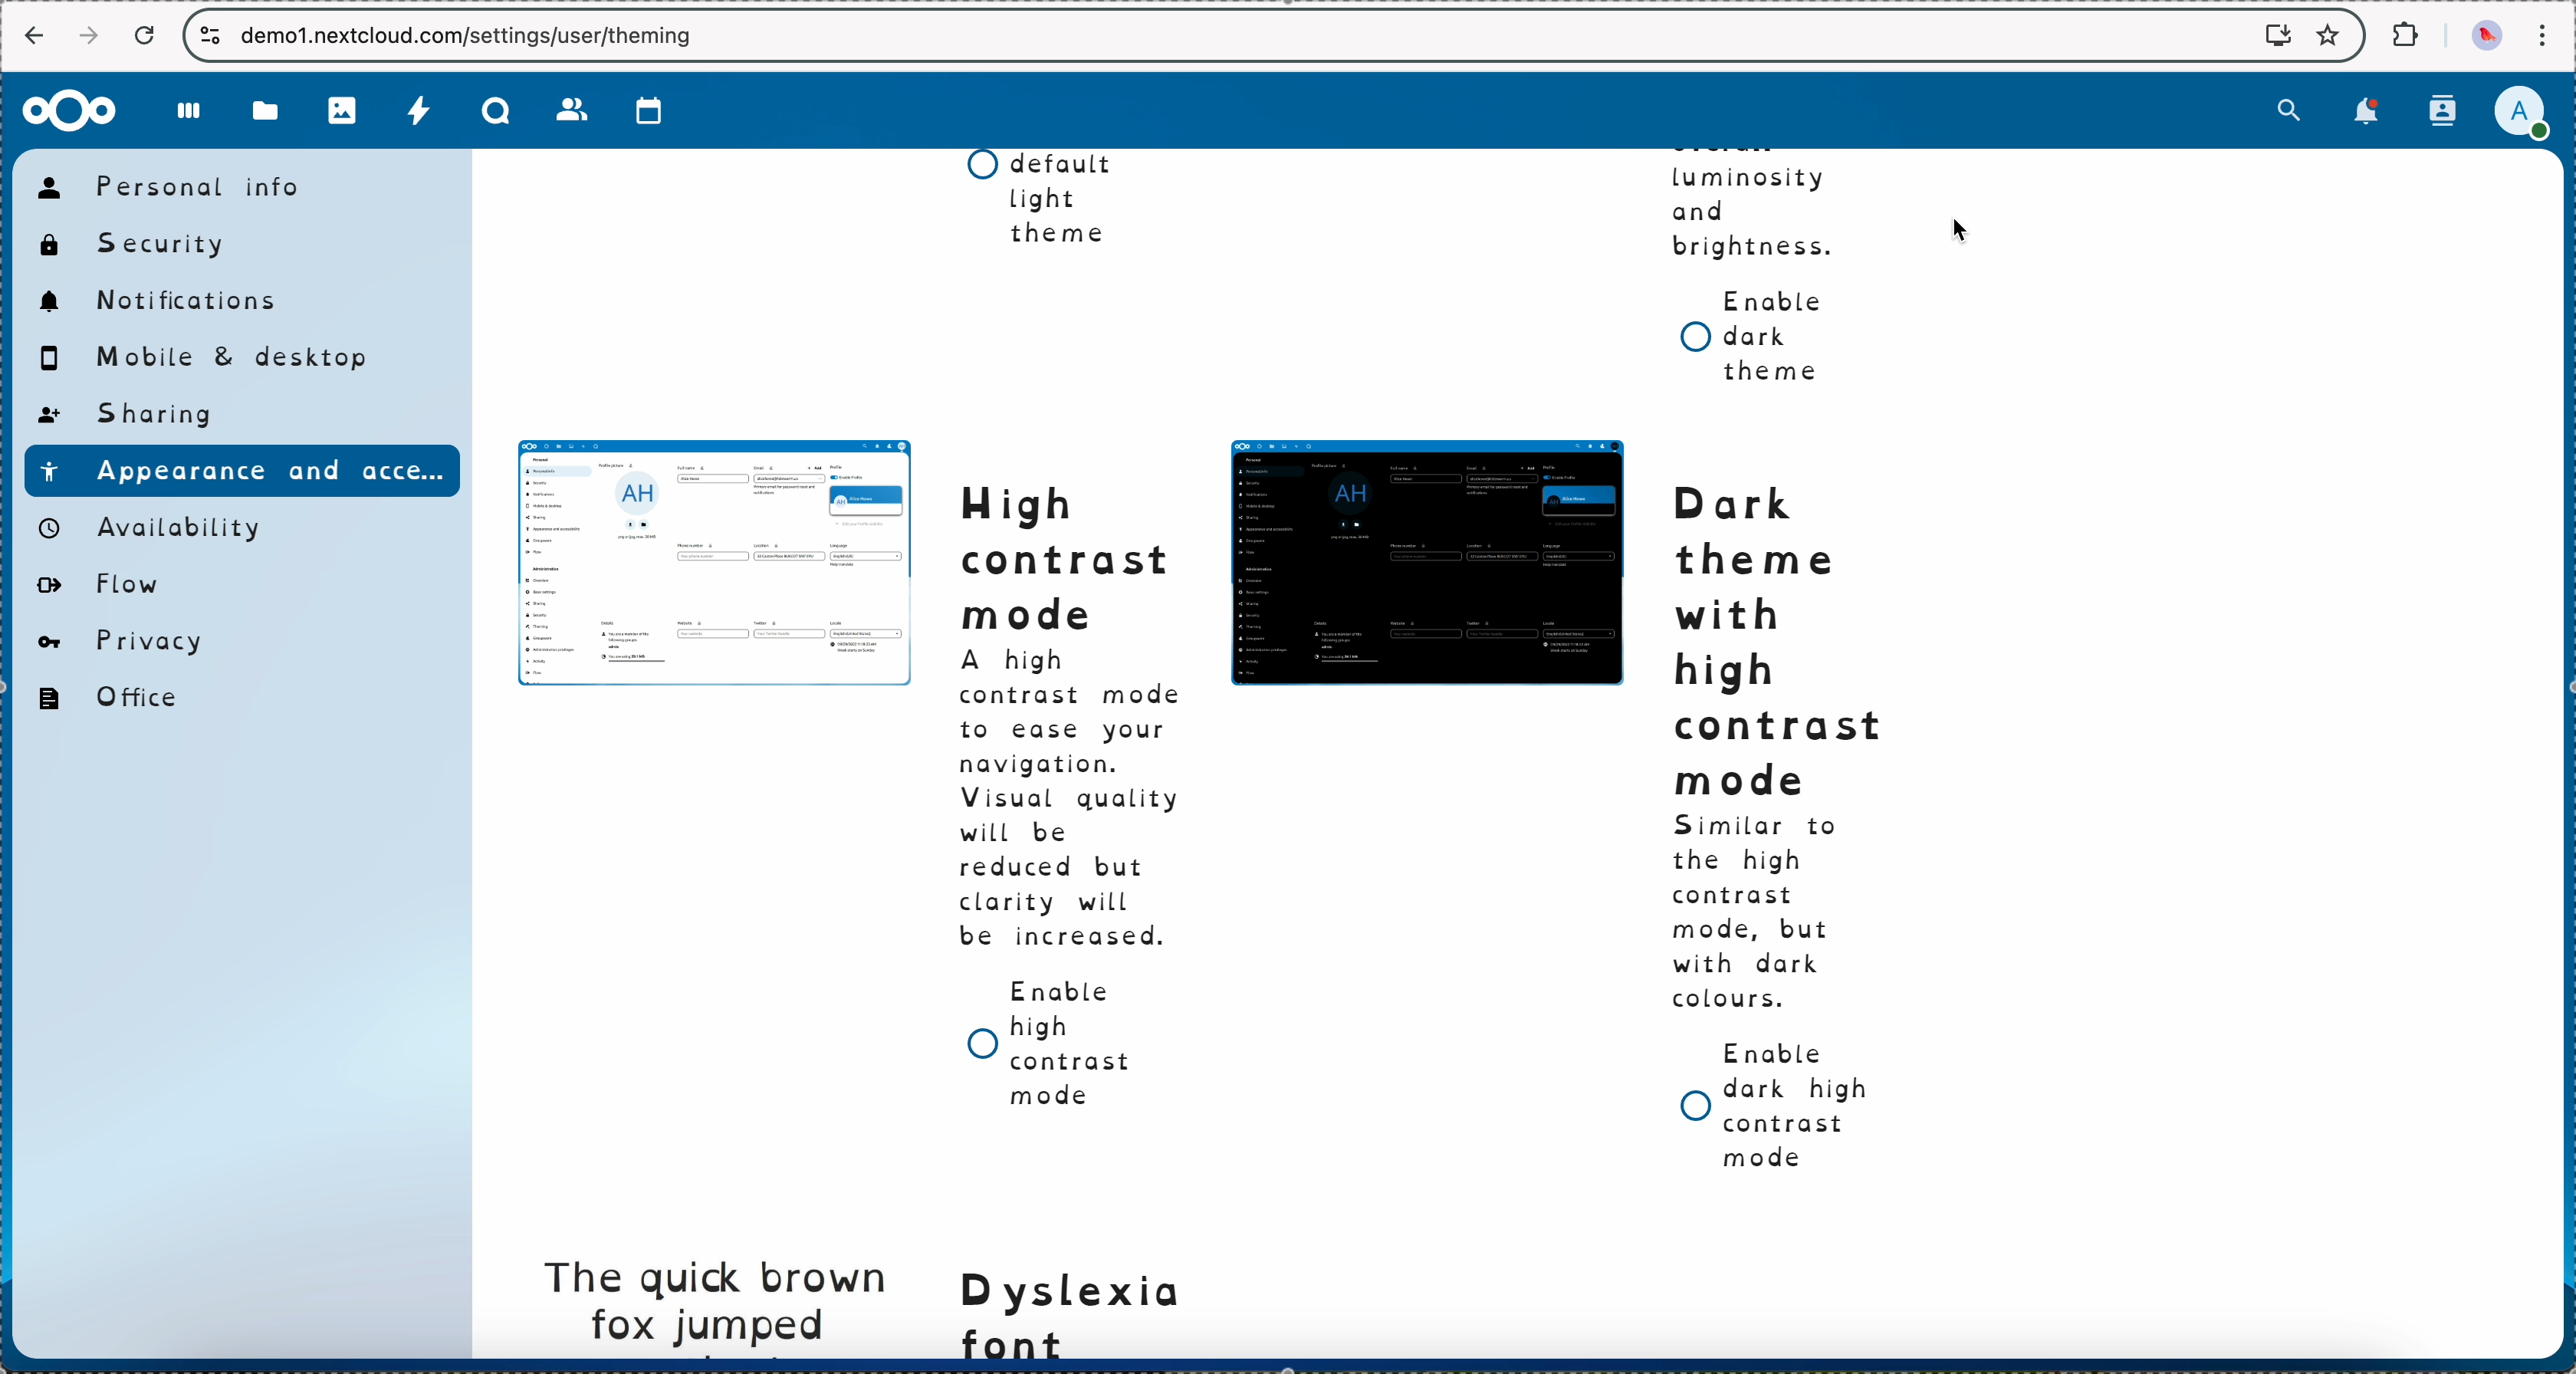  What do you see at coordinates (2284, 112) in the screenshot?
I see `search` at bounding box center [2284, 112].